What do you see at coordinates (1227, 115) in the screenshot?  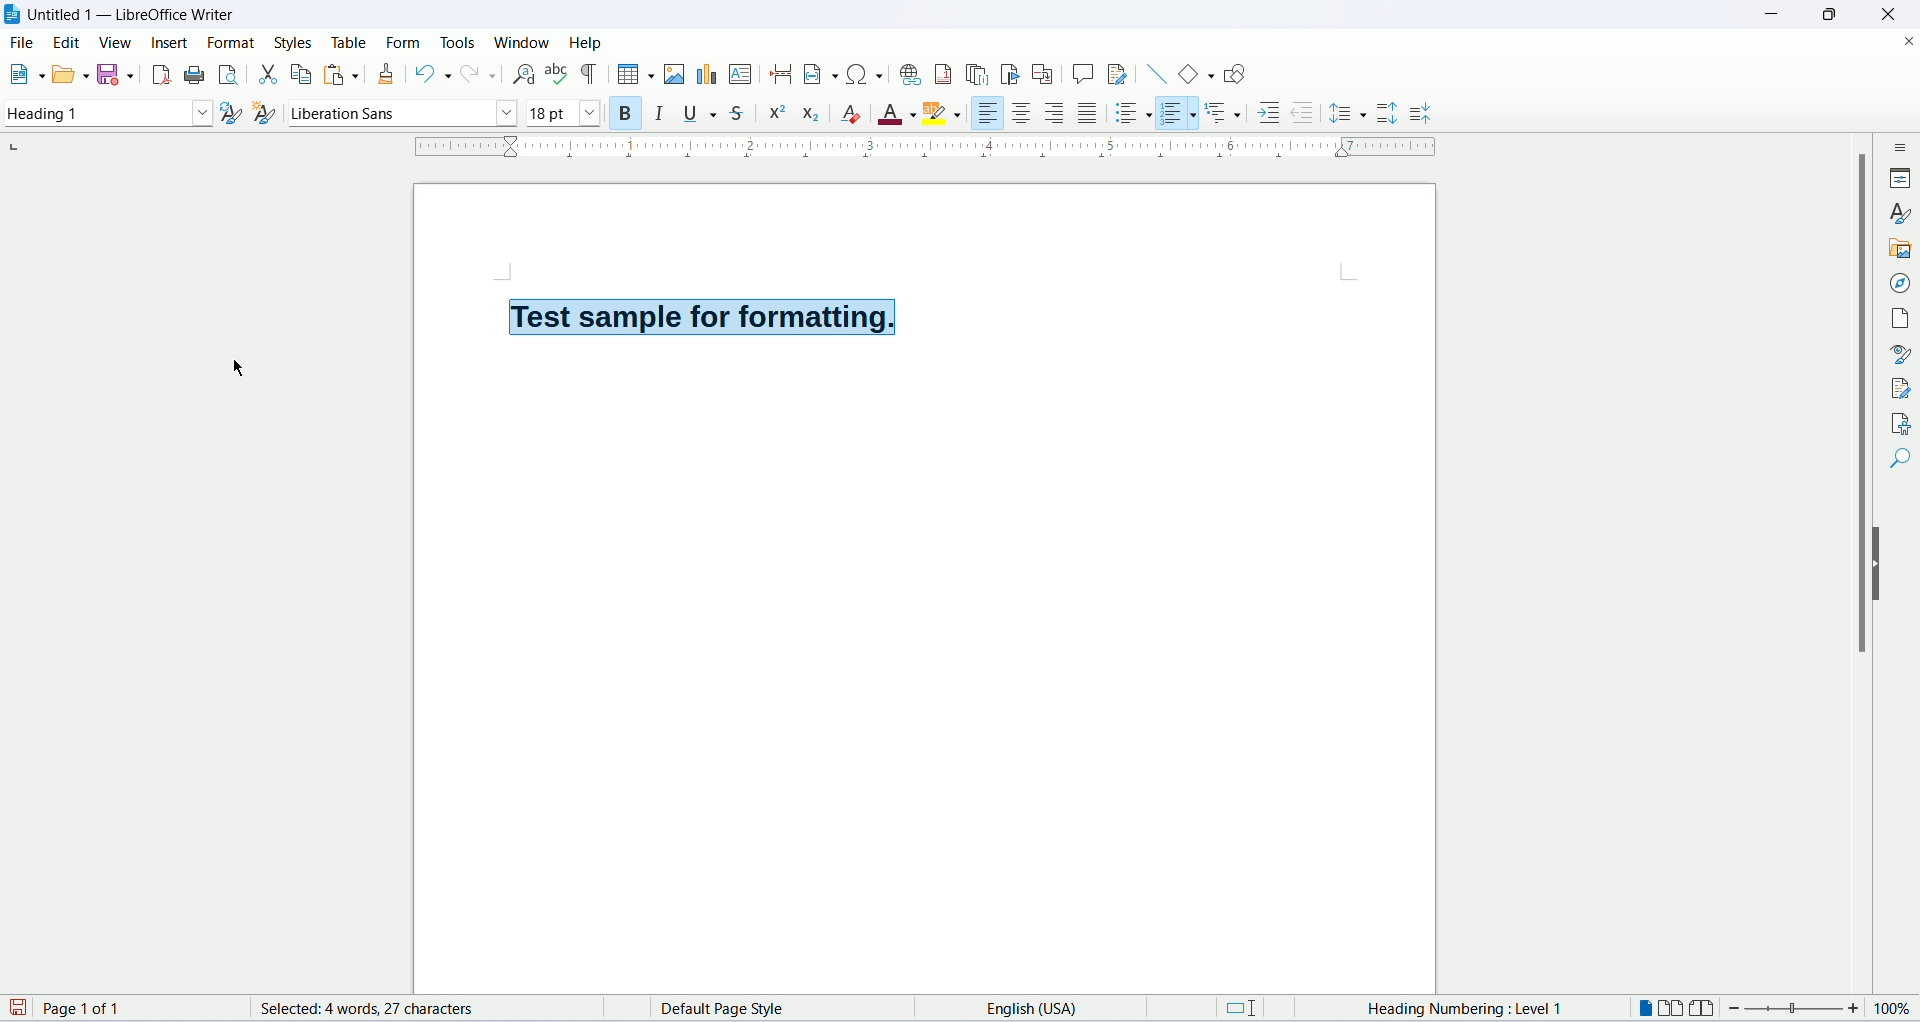 I see `format outline` at bounding box center [1227, 115].